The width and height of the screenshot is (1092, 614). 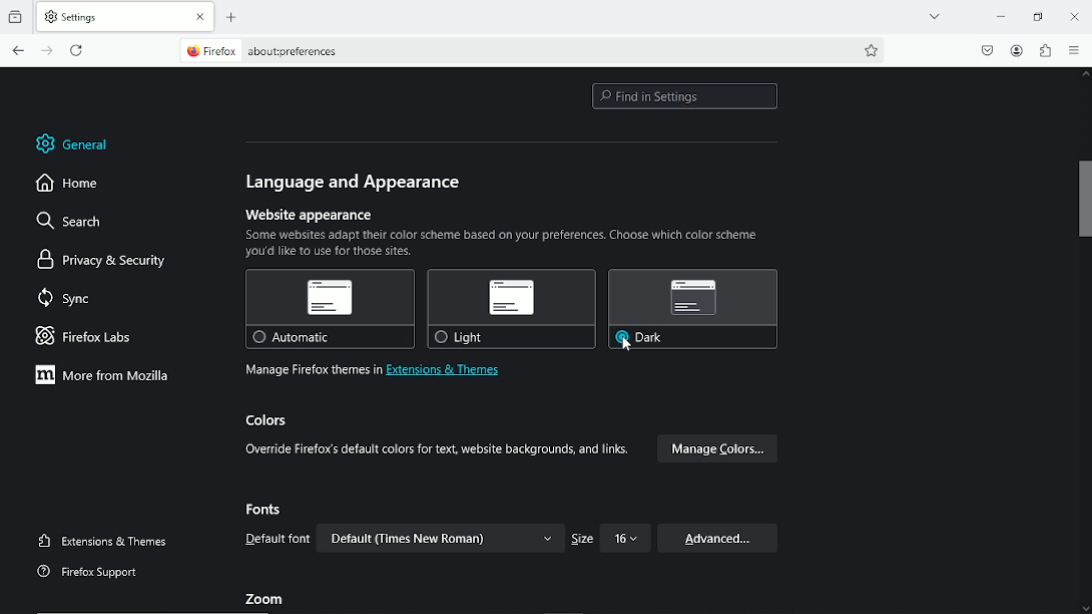 What do you see at coordinates (19, 48) in the screenshot?
I see `go back` at bounding box center [19, 48].